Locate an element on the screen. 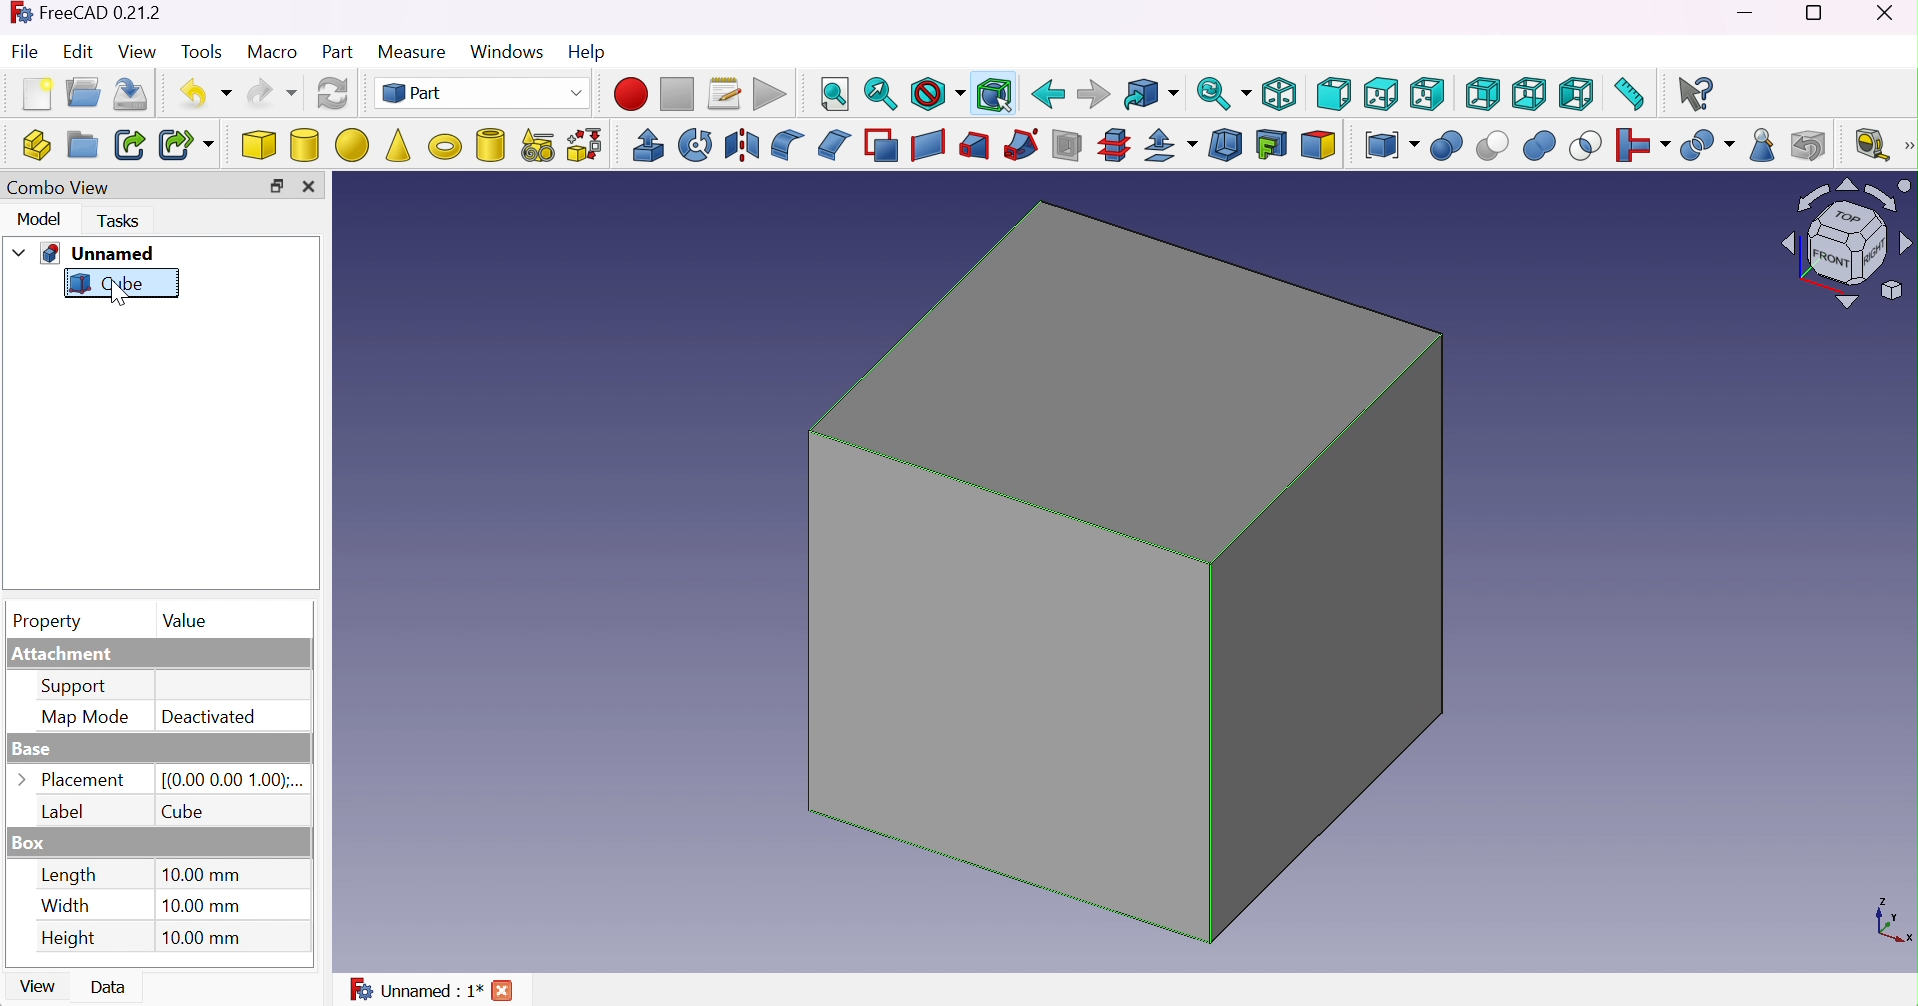 This screenshot has height=1006, width=1918. Close is located at coordinates (508, 992).